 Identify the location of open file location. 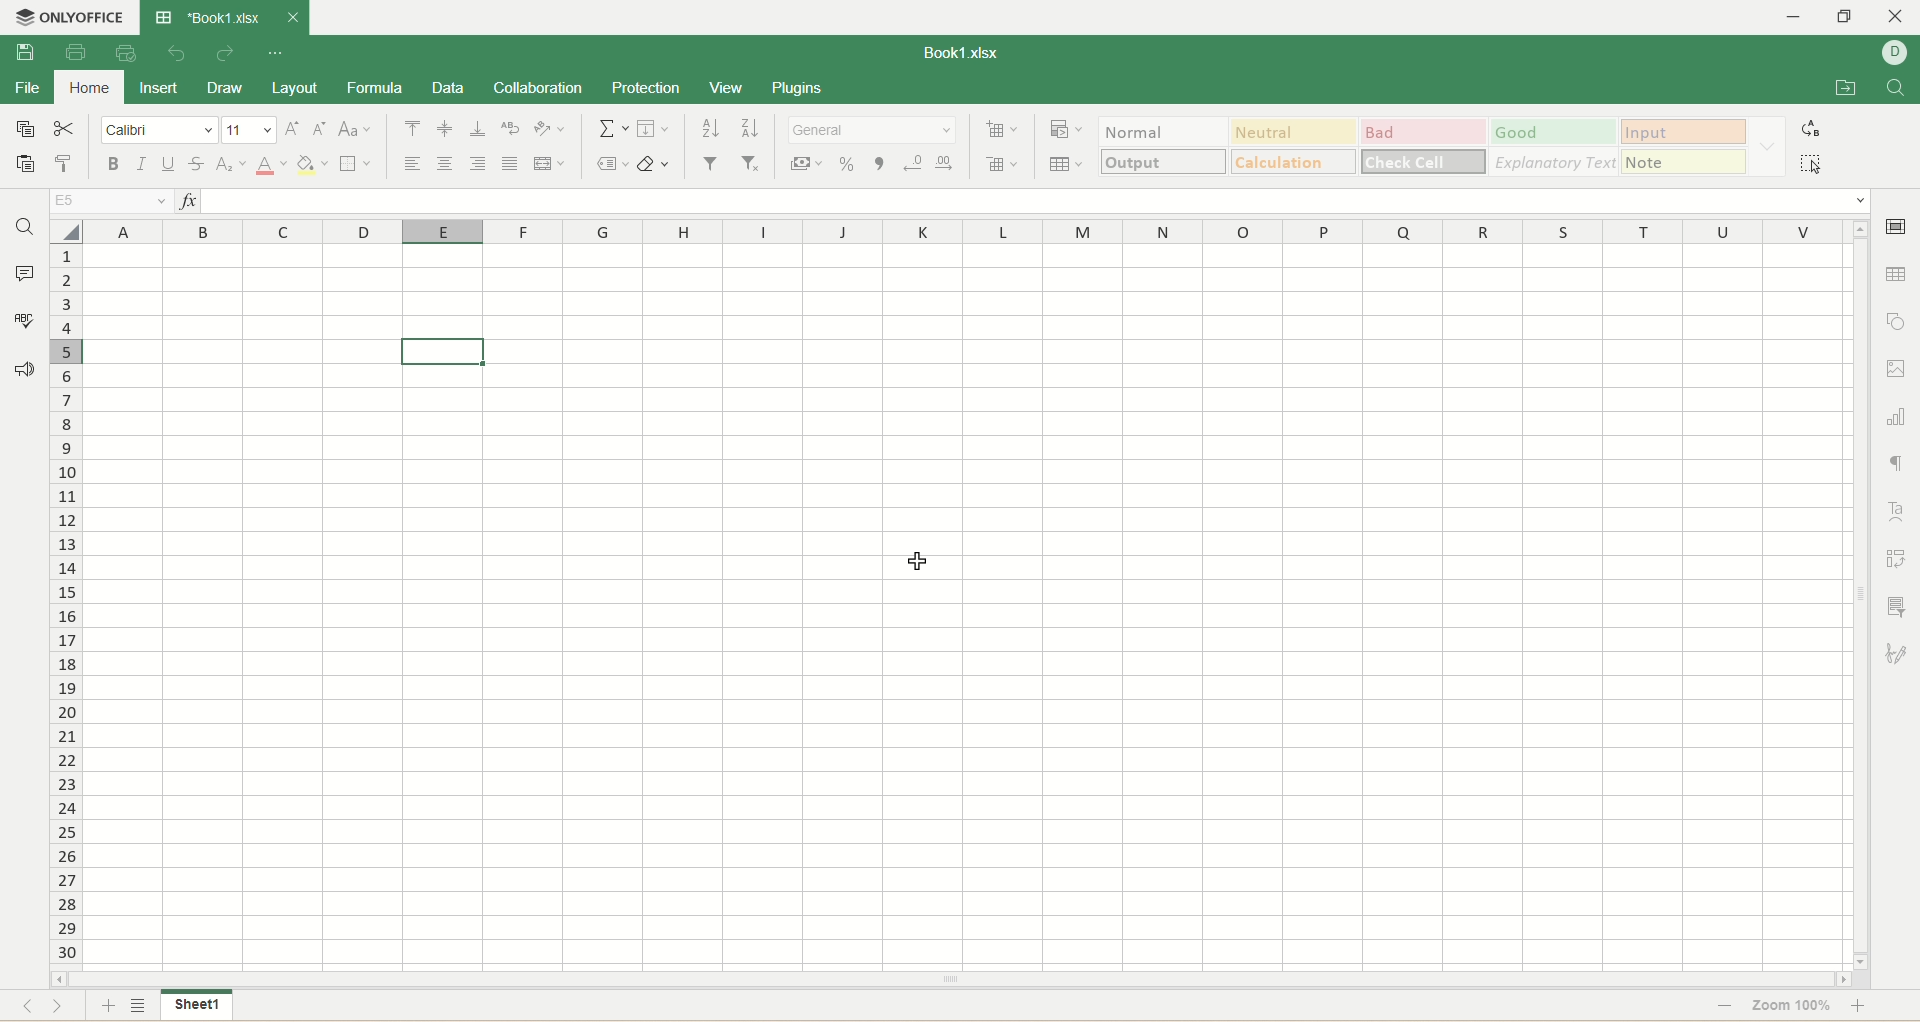
(1839, 90).